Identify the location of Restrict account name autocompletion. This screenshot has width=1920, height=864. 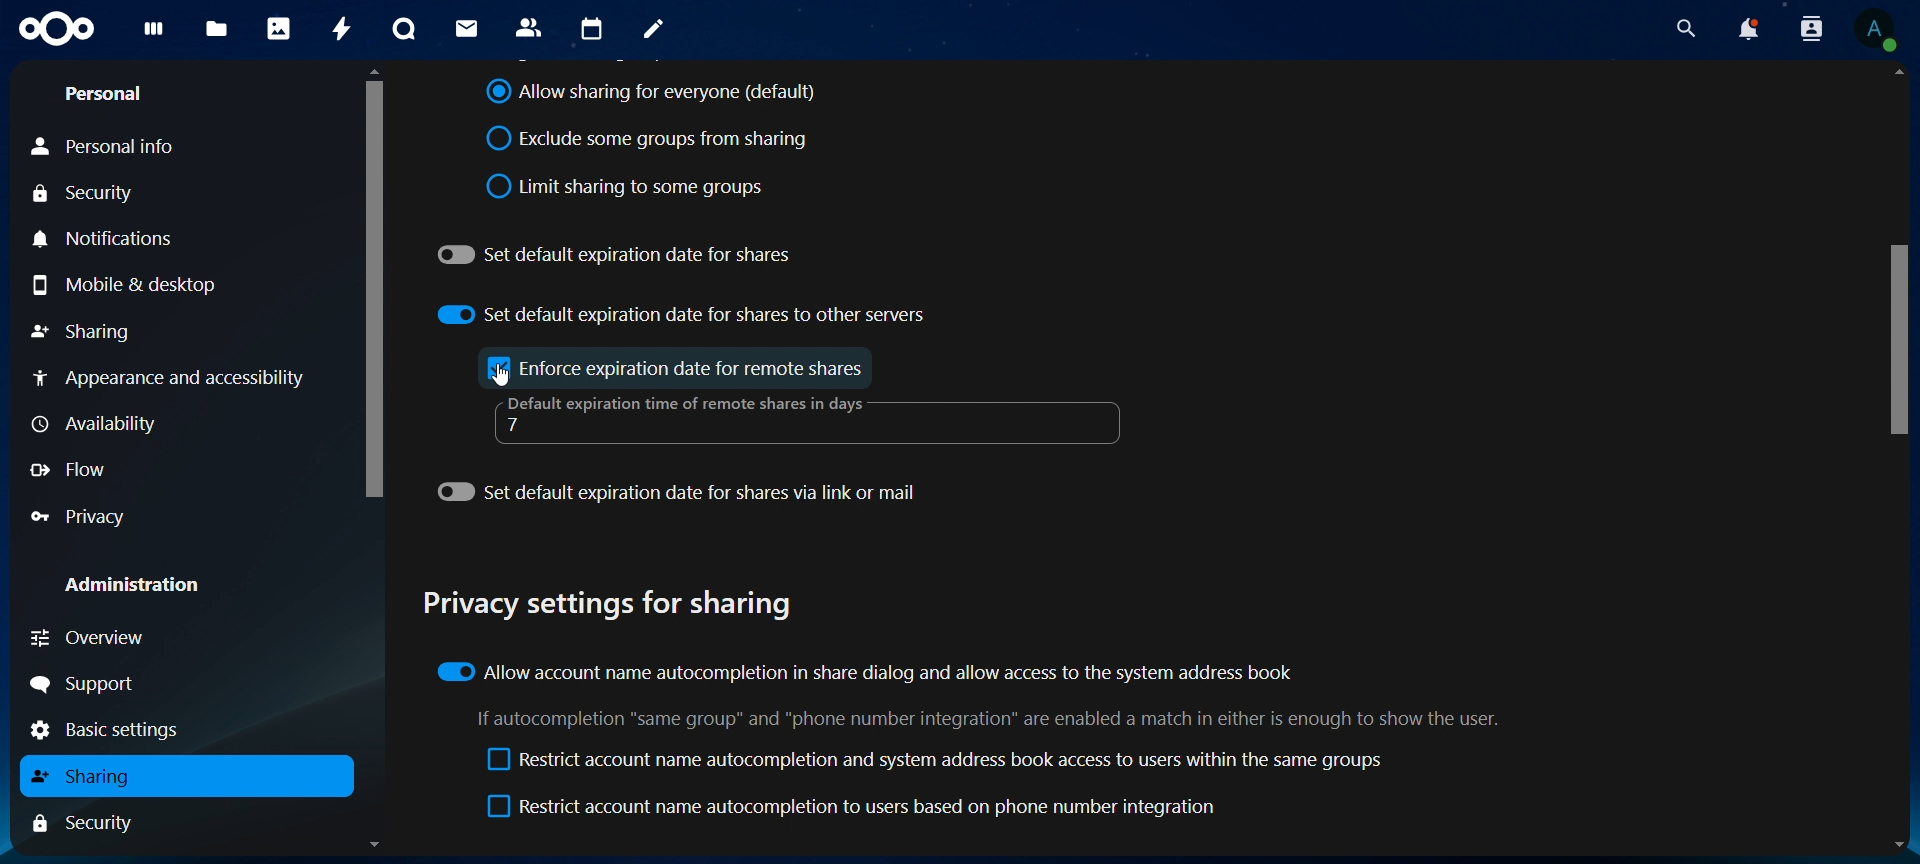
(856, 809).